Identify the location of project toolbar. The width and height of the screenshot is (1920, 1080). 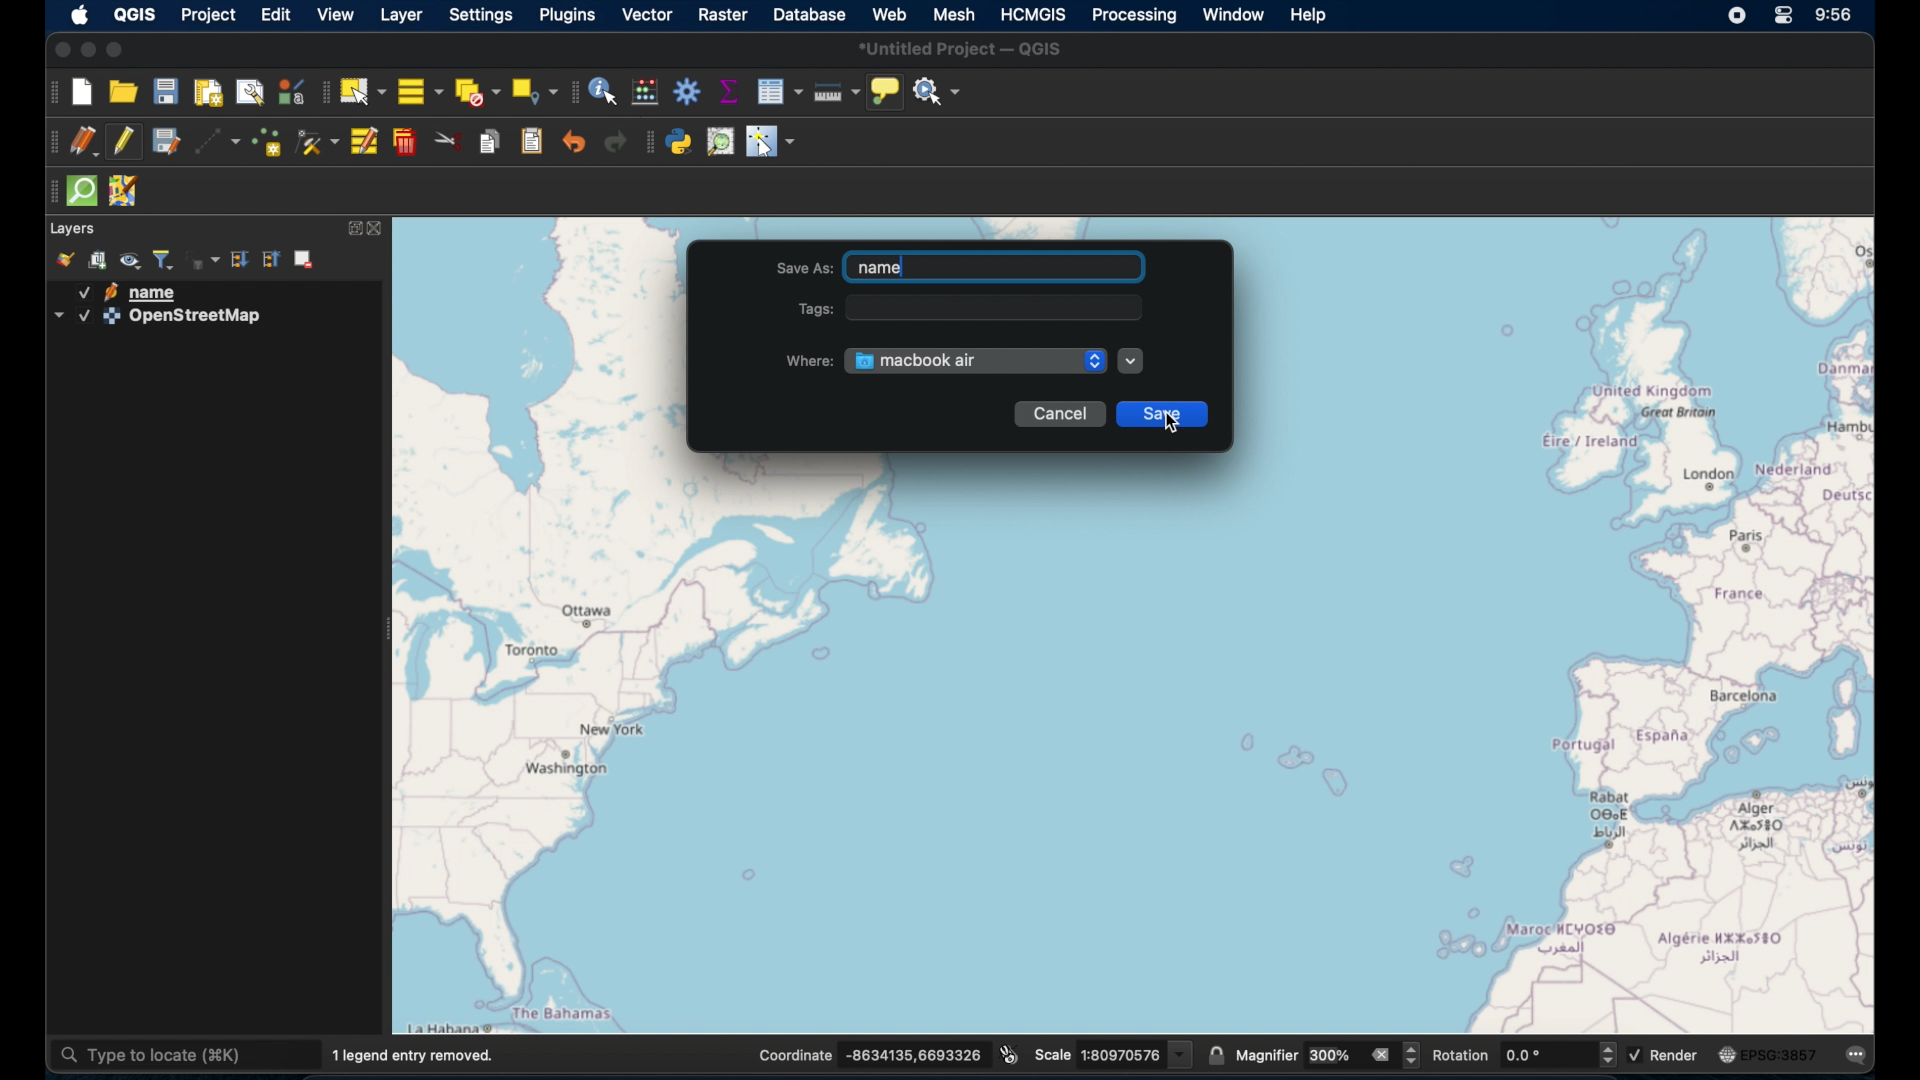
(50, 92).